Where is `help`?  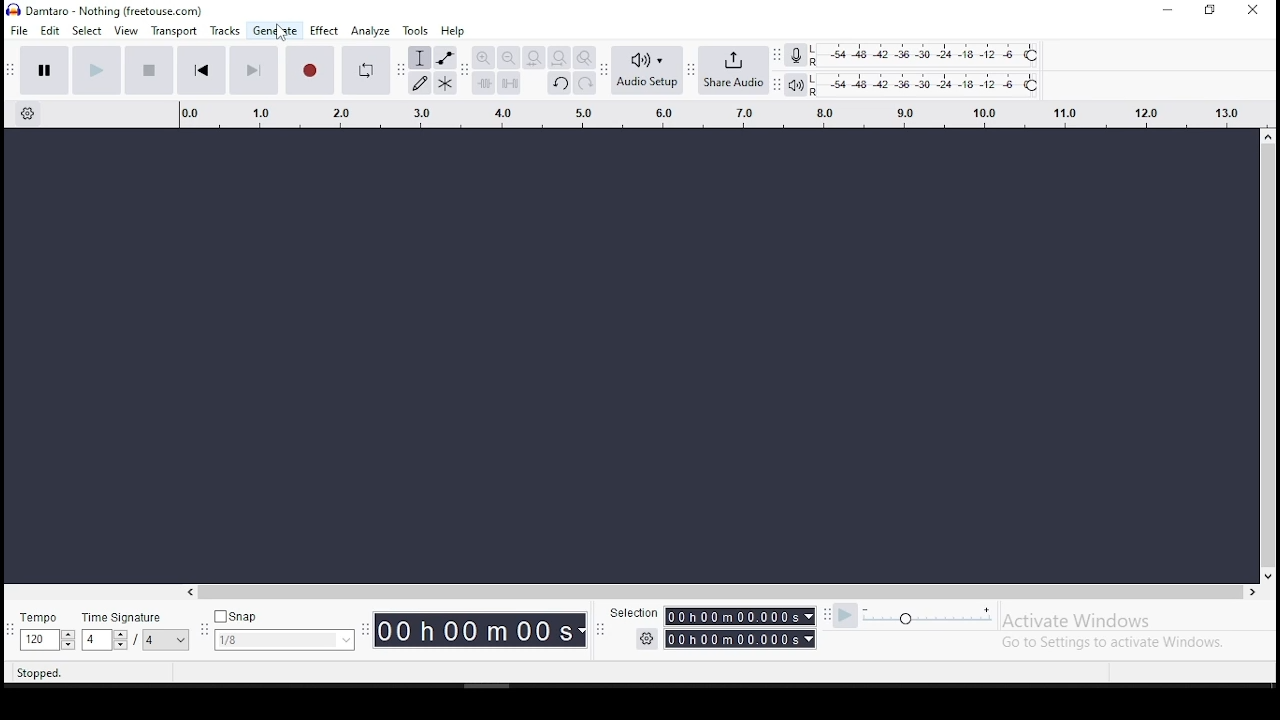 help is located at coordinates (453, 31).